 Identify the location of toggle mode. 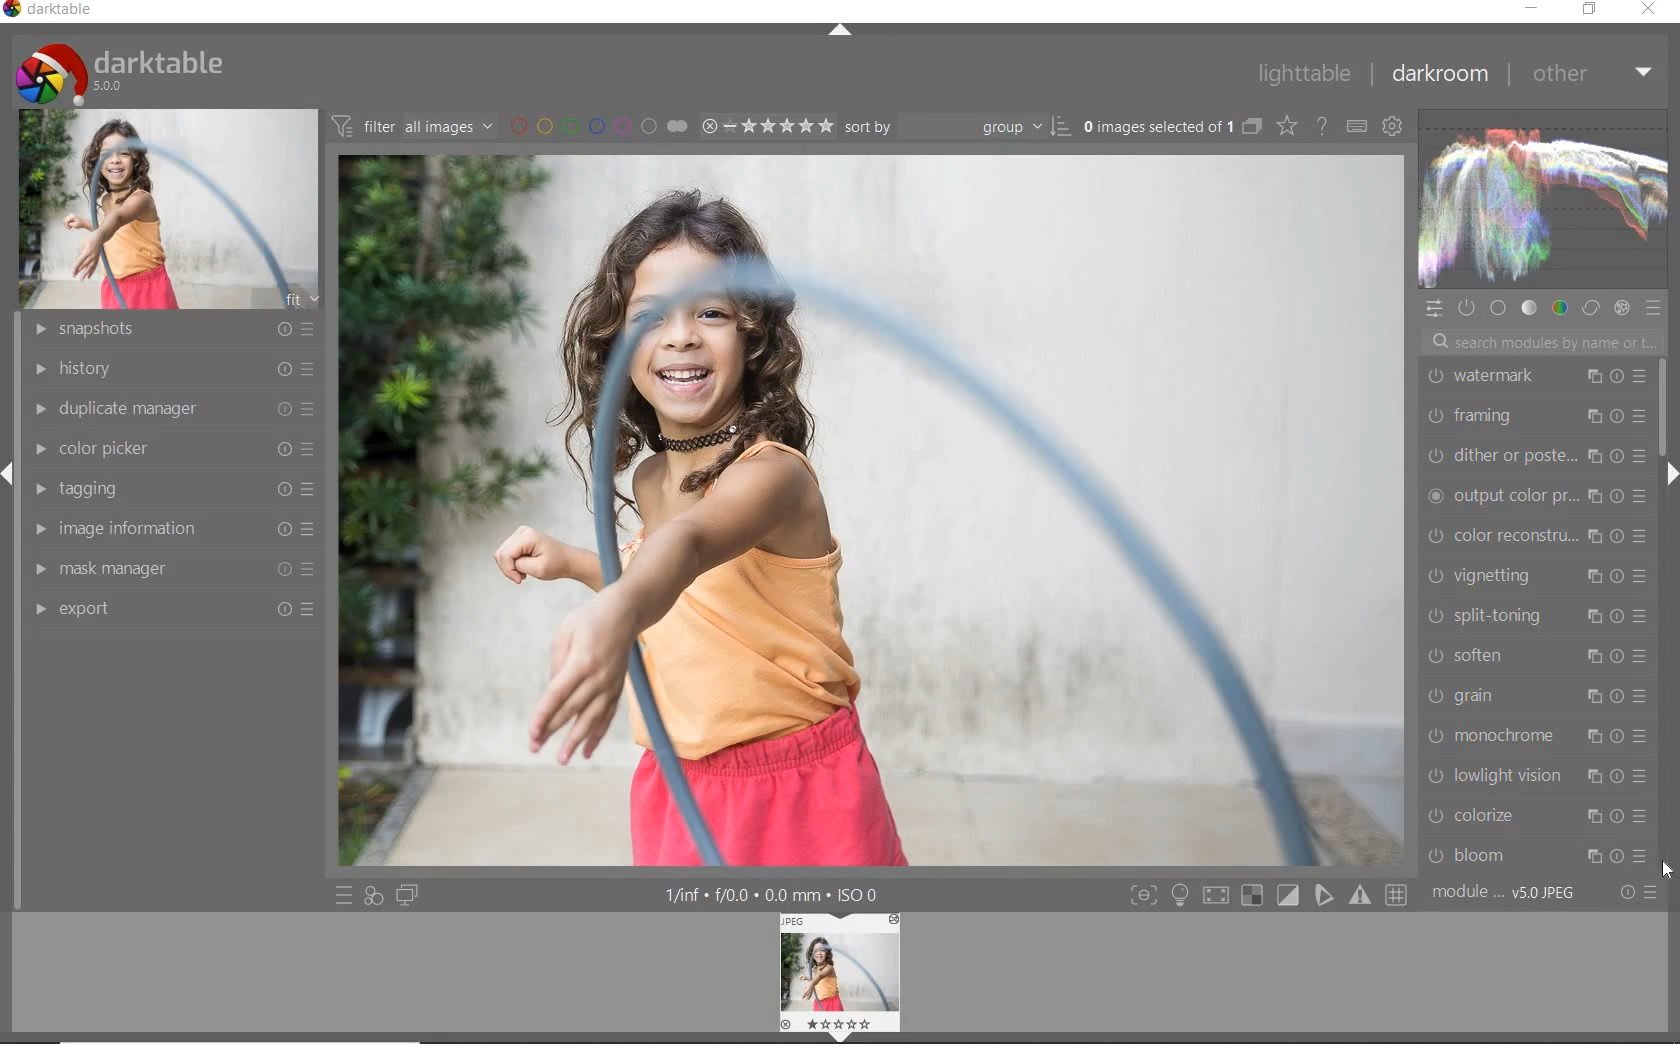
(1142, 895).